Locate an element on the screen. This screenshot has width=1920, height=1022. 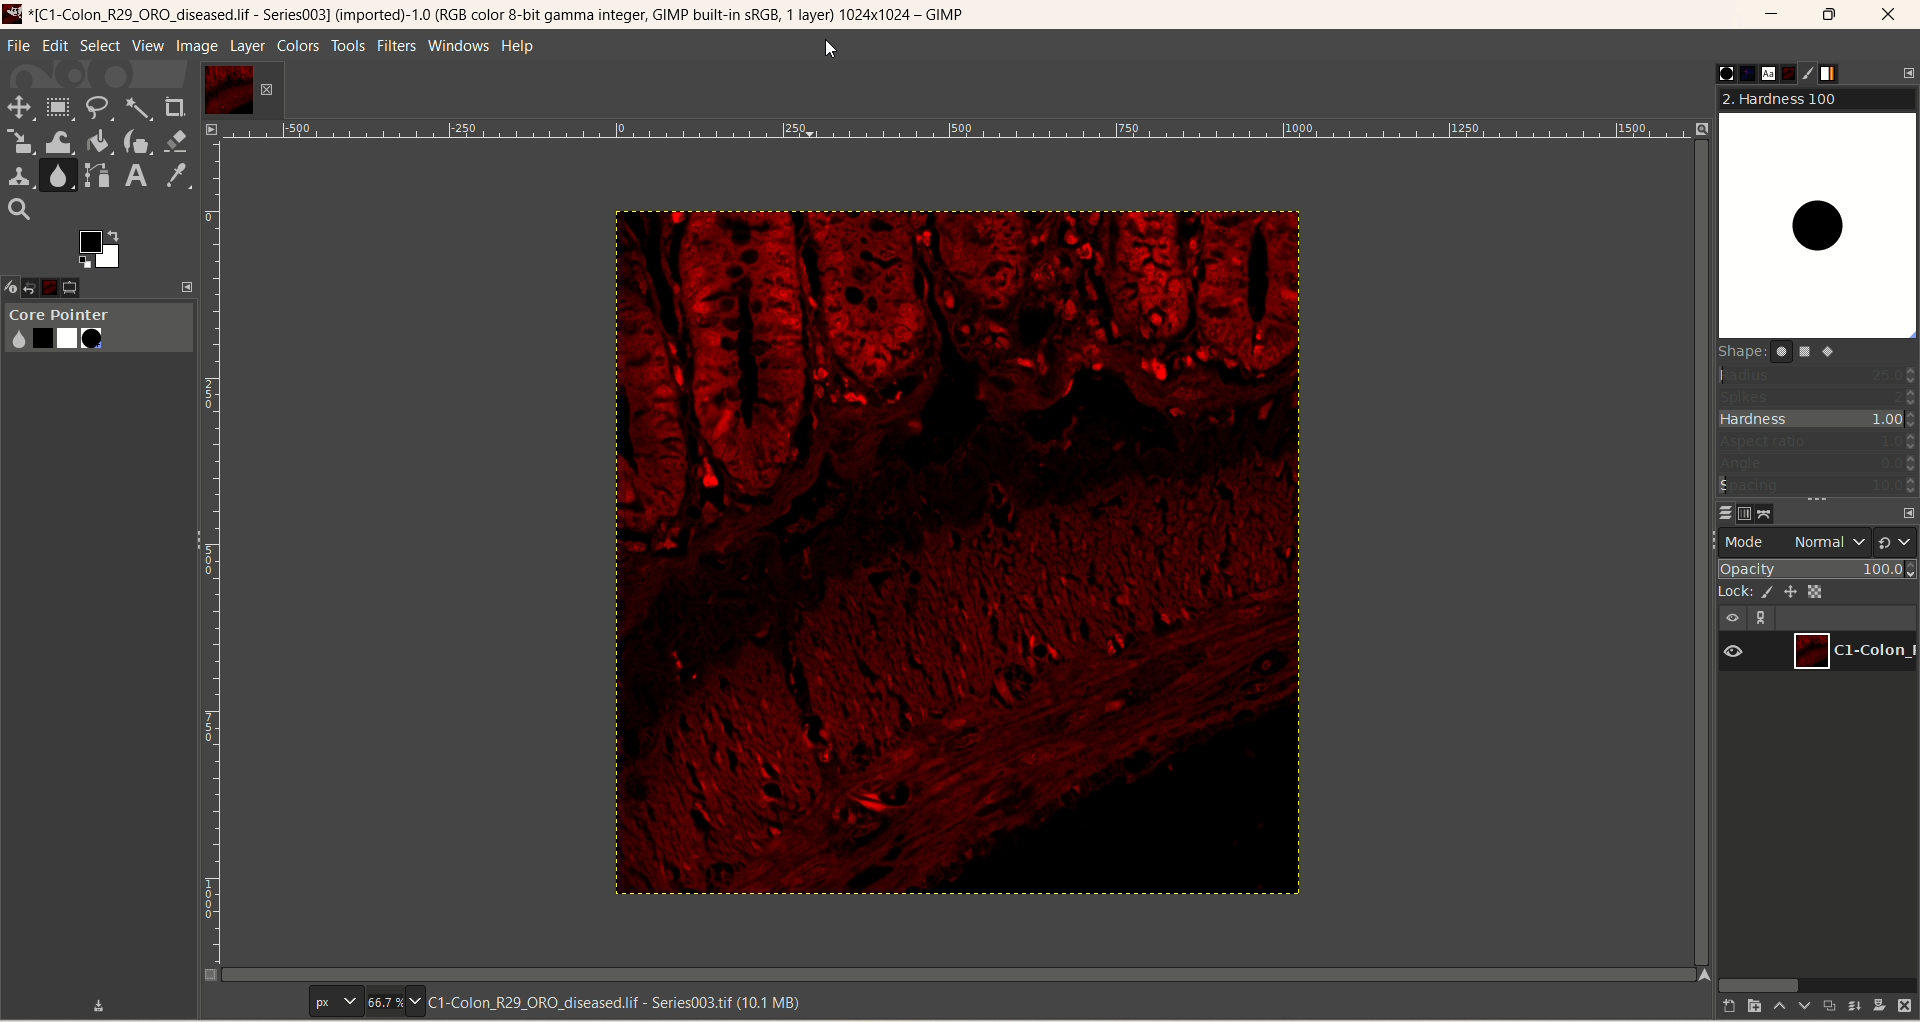
channels is located at coordinates (1742, 512).